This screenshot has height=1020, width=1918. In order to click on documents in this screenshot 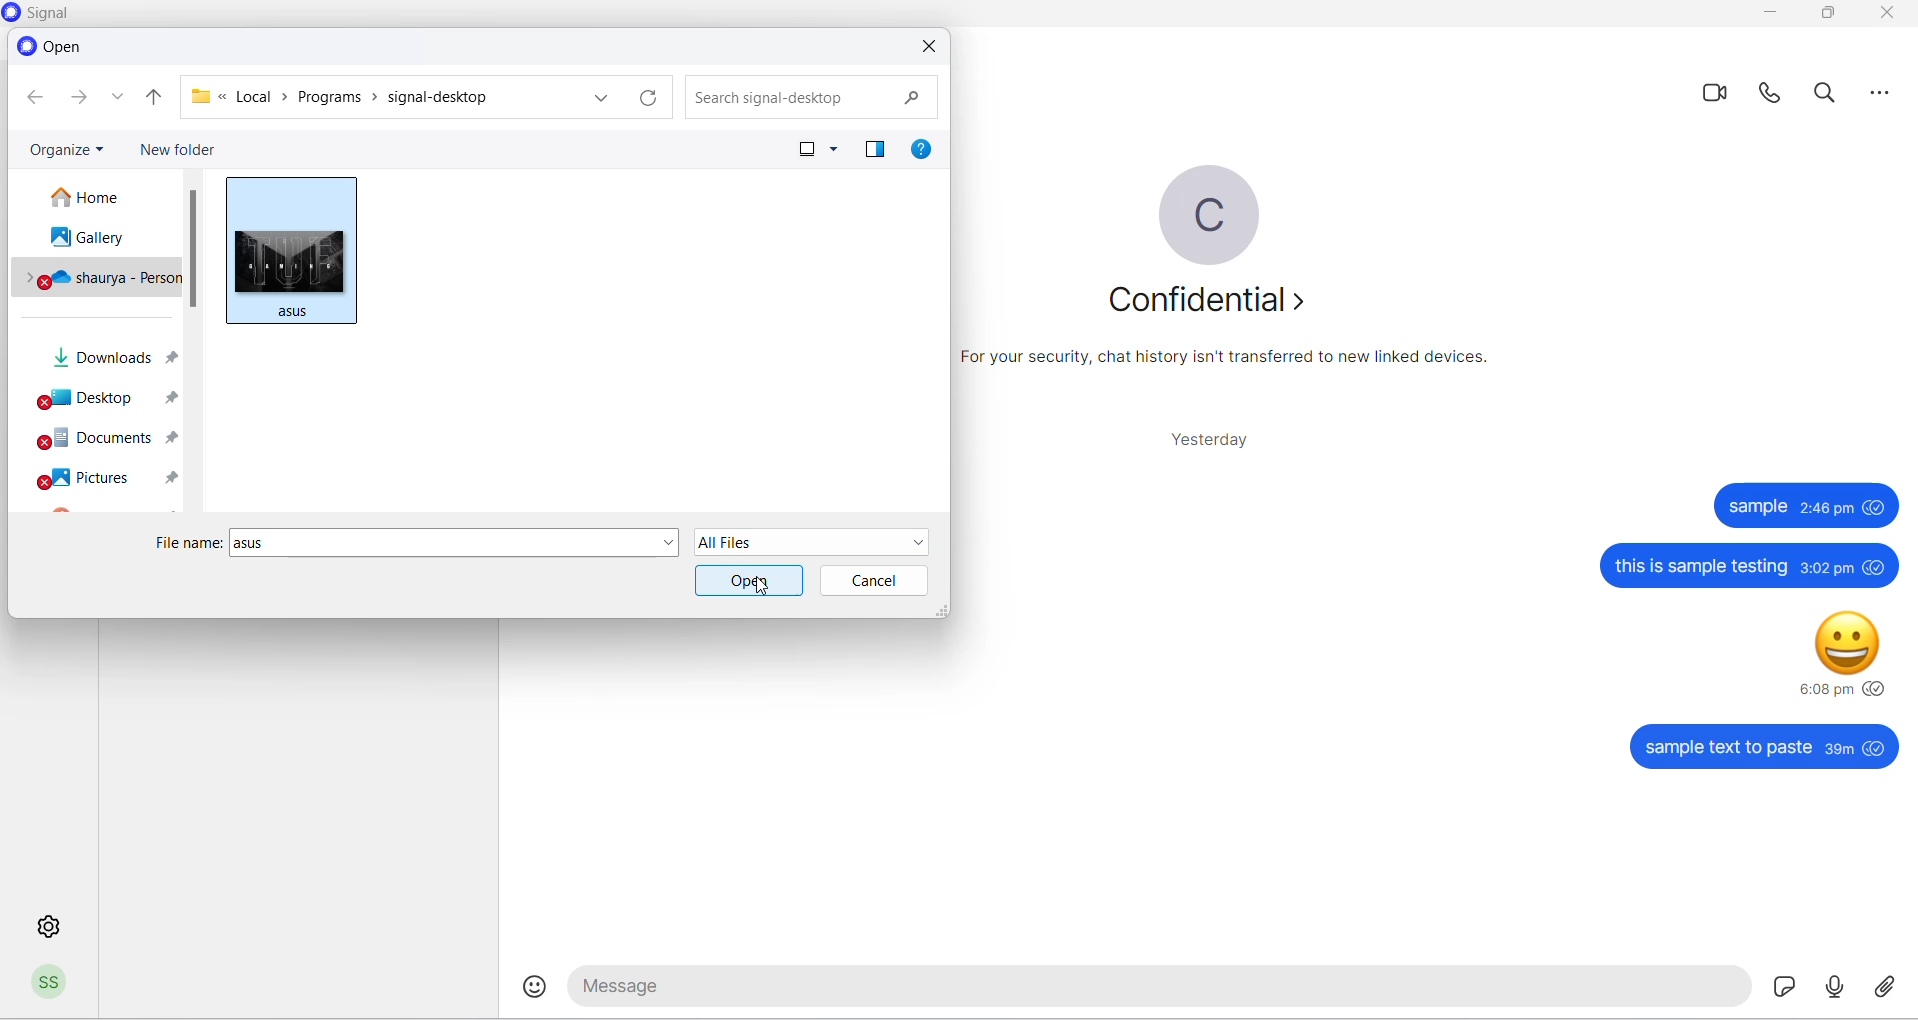, I will do `click(99, 441)`.